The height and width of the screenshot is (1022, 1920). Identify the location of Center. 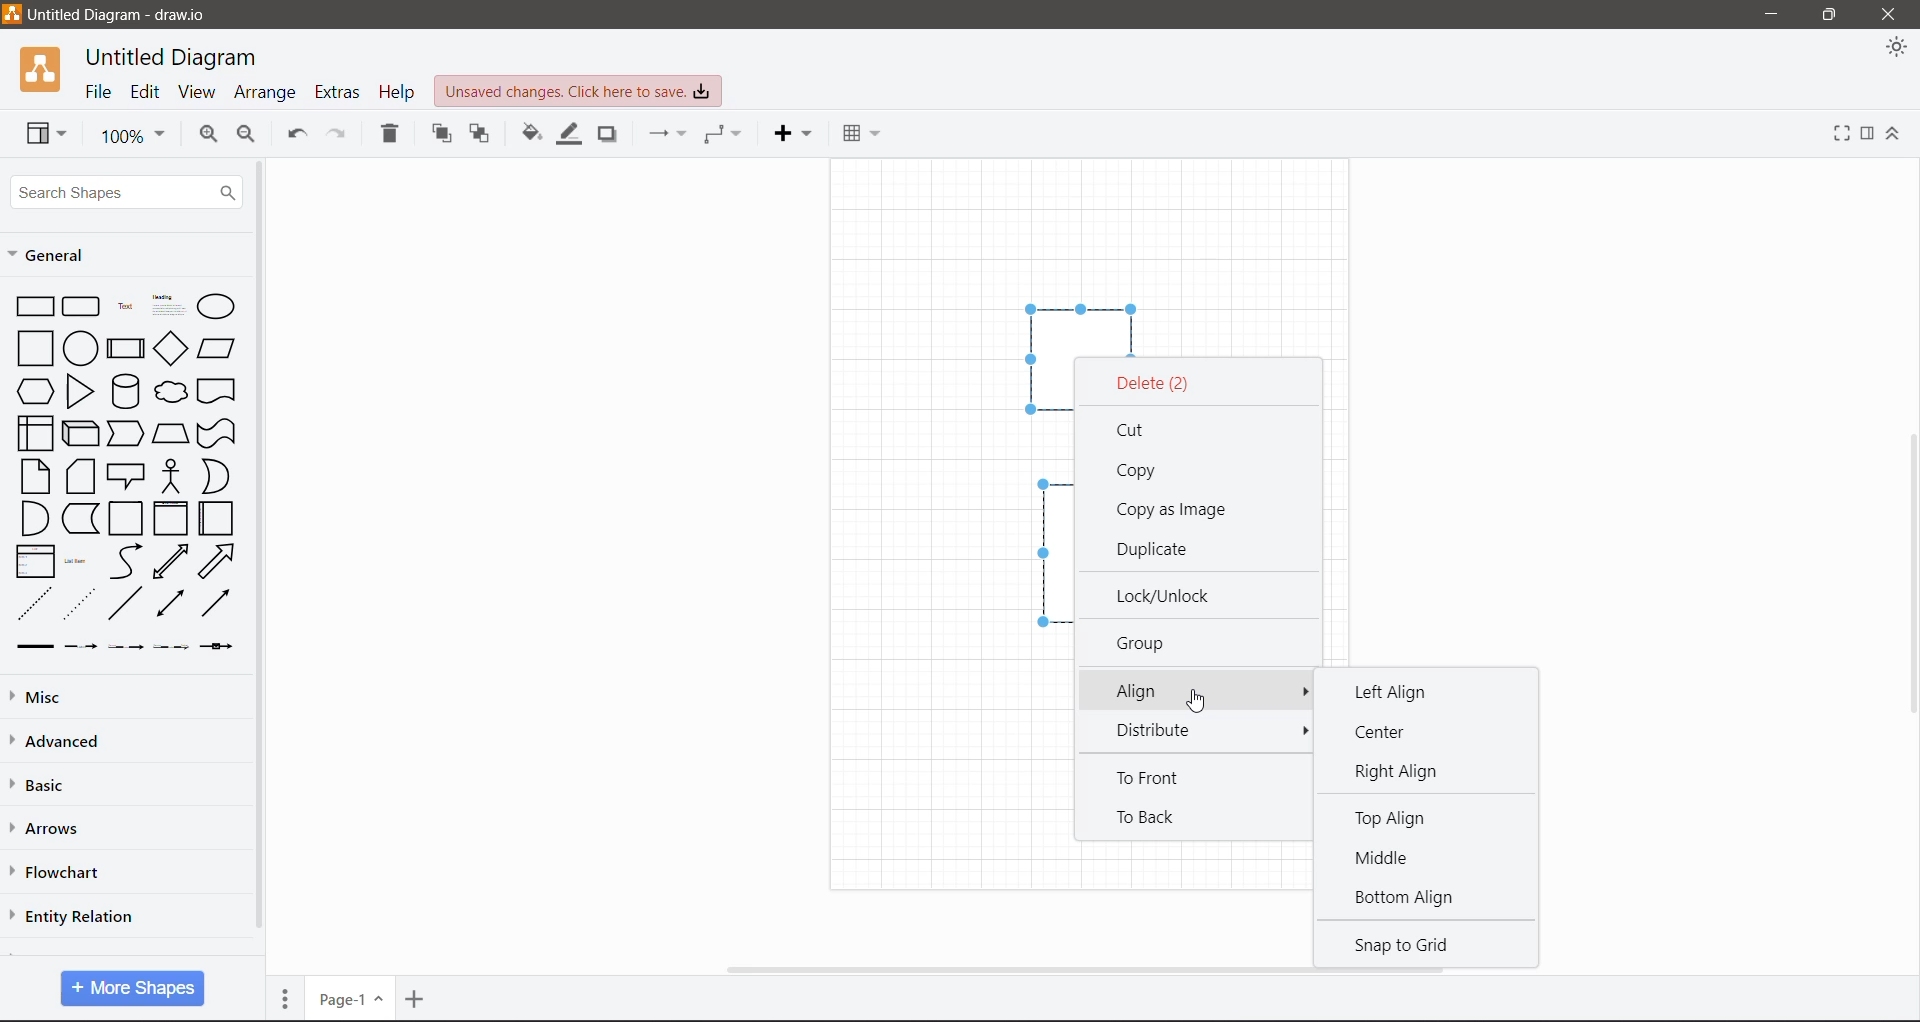
(1392, 732).